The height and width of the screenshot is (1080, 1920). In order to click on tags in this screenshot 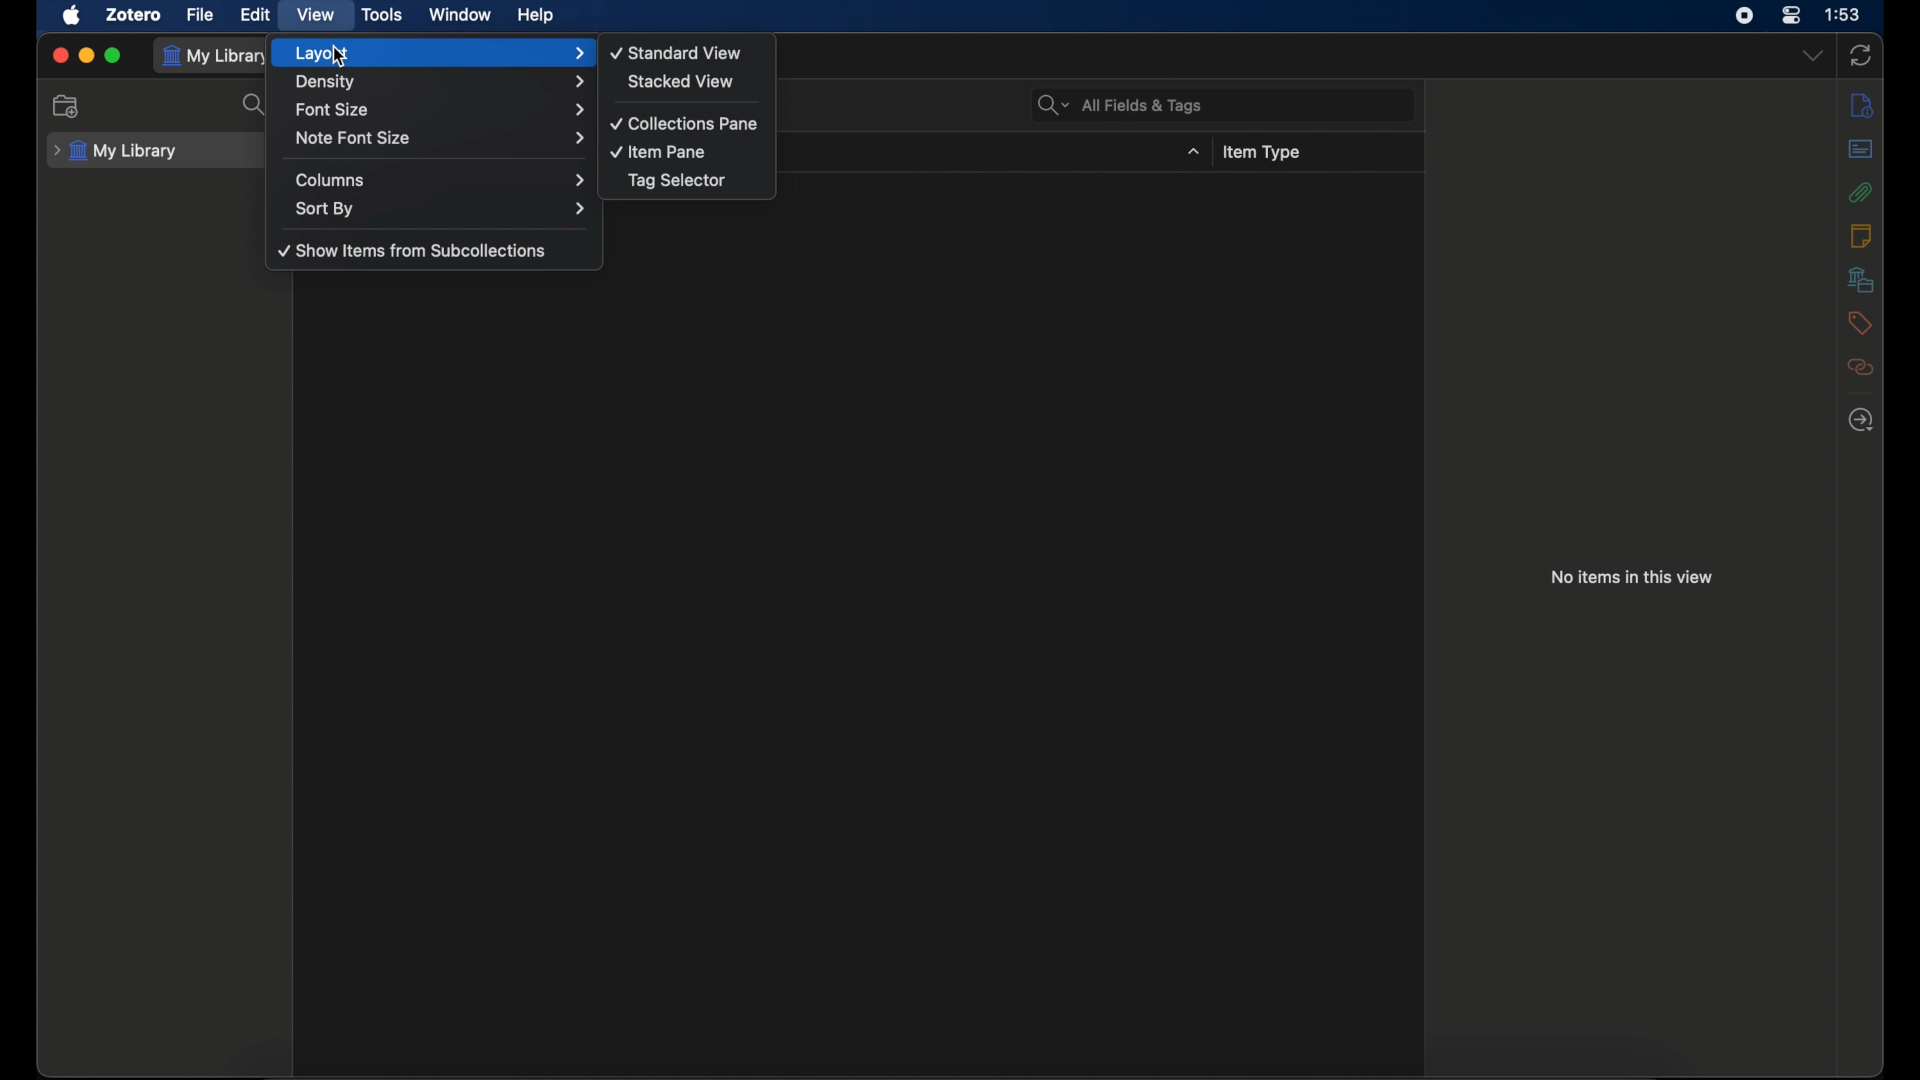, I will do `click(1860, 323)`.